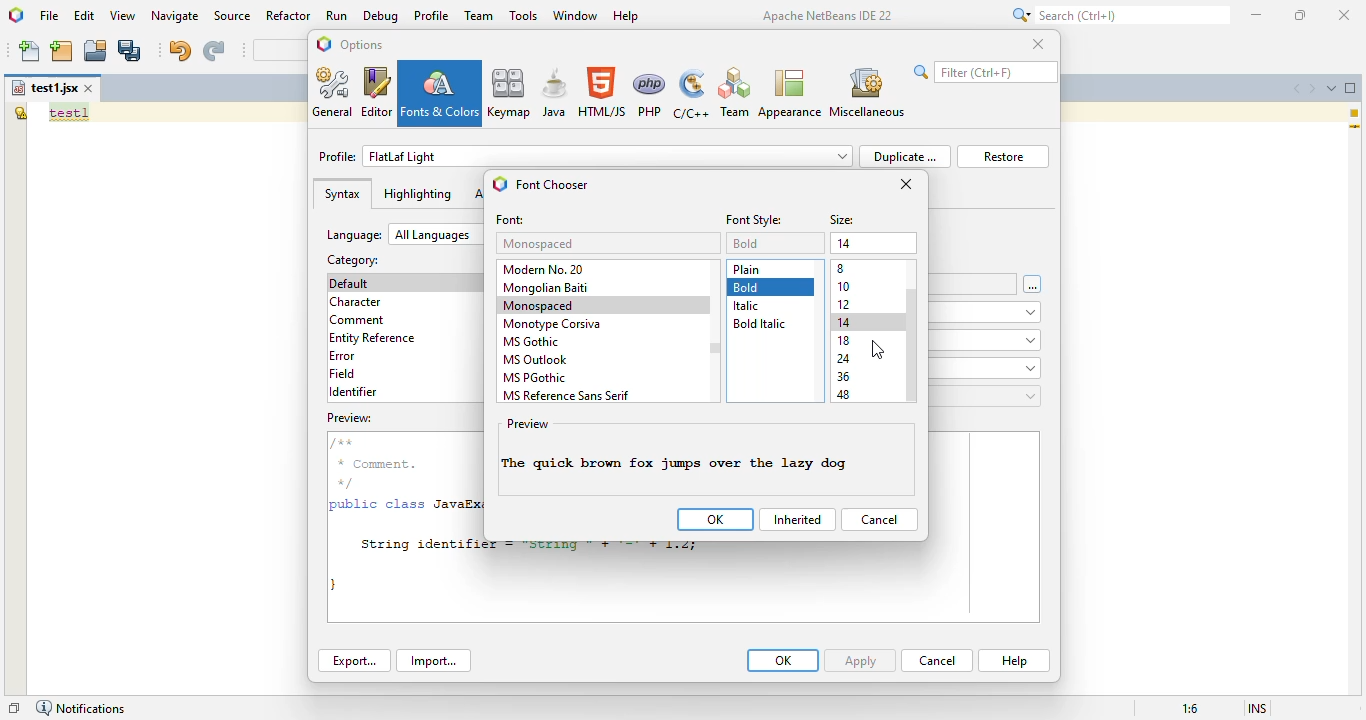  I want to click on maximize window, so click(1351, 88).